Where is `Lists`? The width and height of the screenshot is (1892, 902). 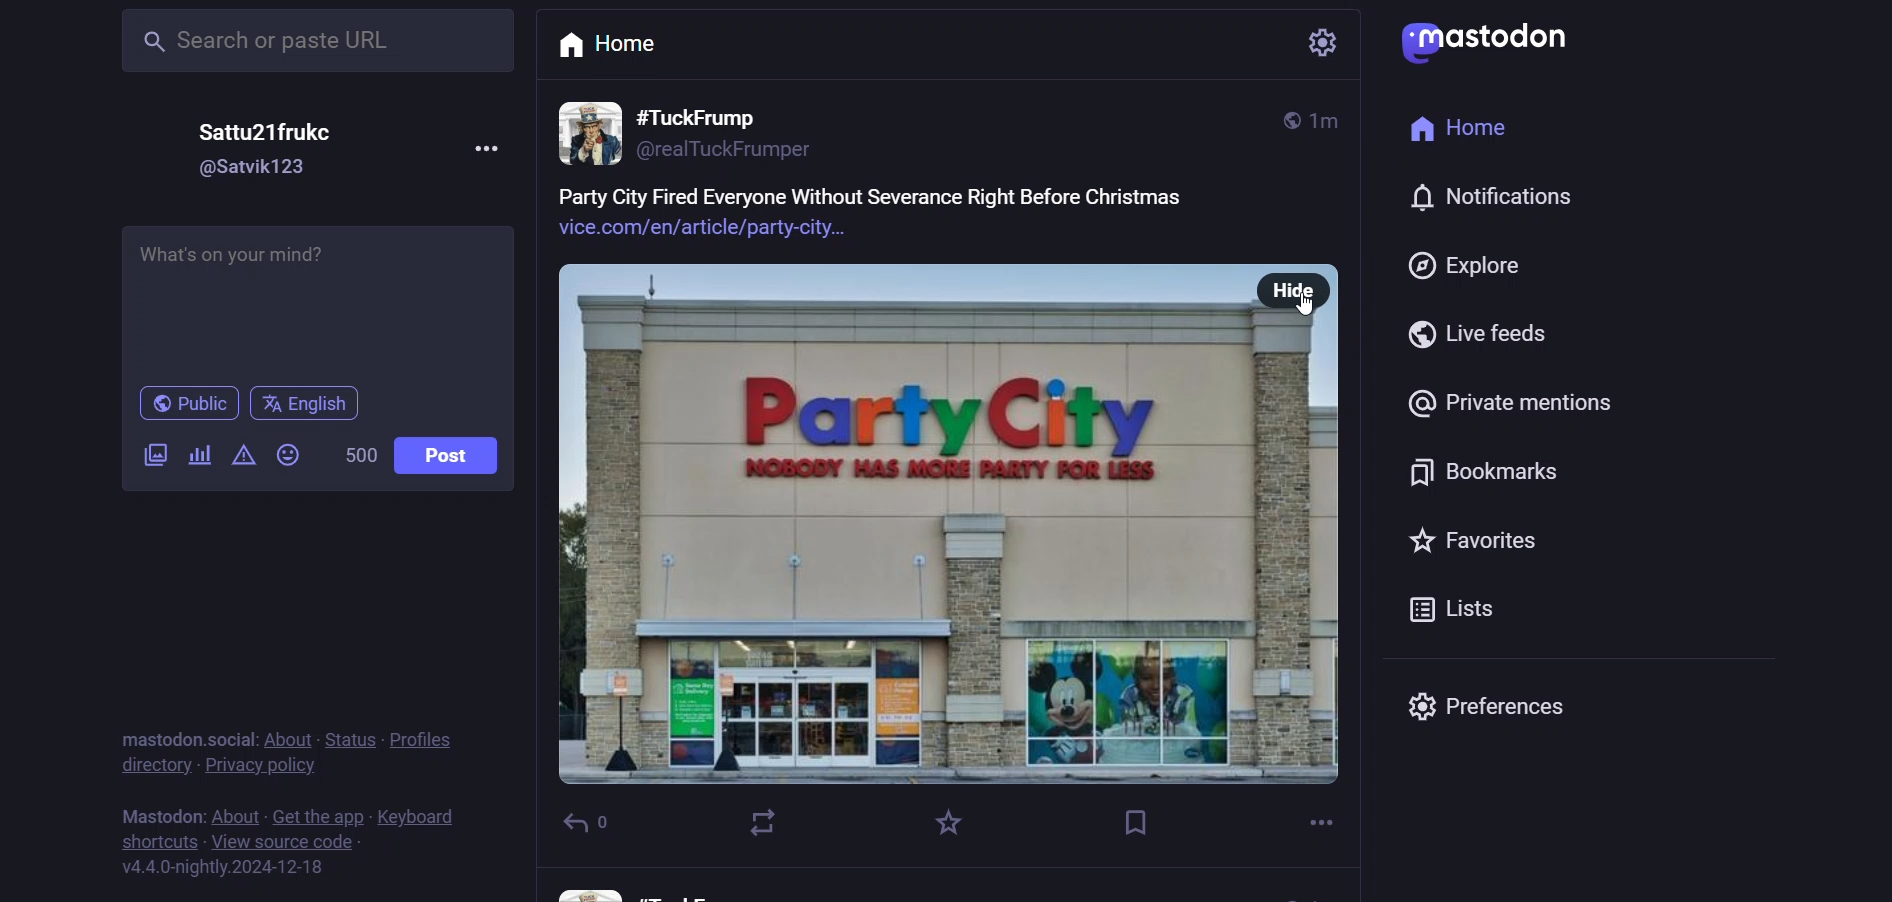
Lists is located at coordinates (1453, 611).